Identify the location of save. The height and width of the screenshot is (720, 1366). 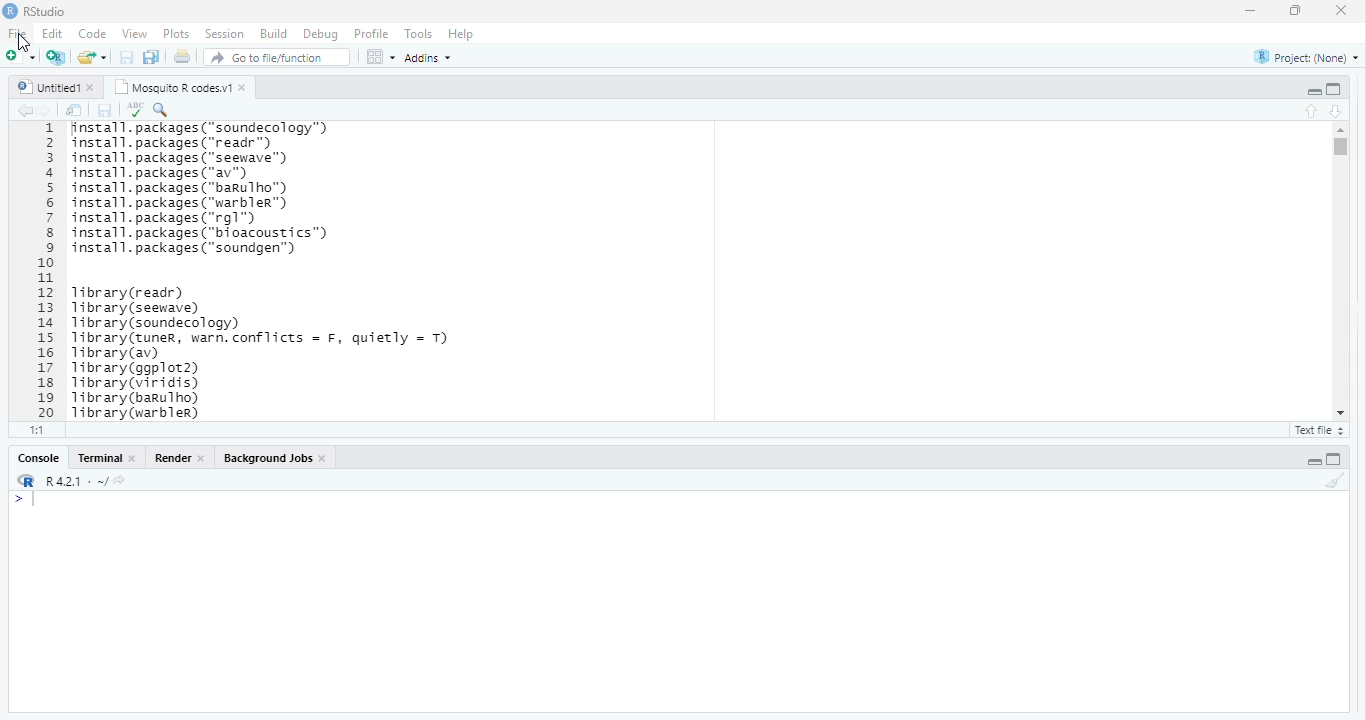
(104, 111).